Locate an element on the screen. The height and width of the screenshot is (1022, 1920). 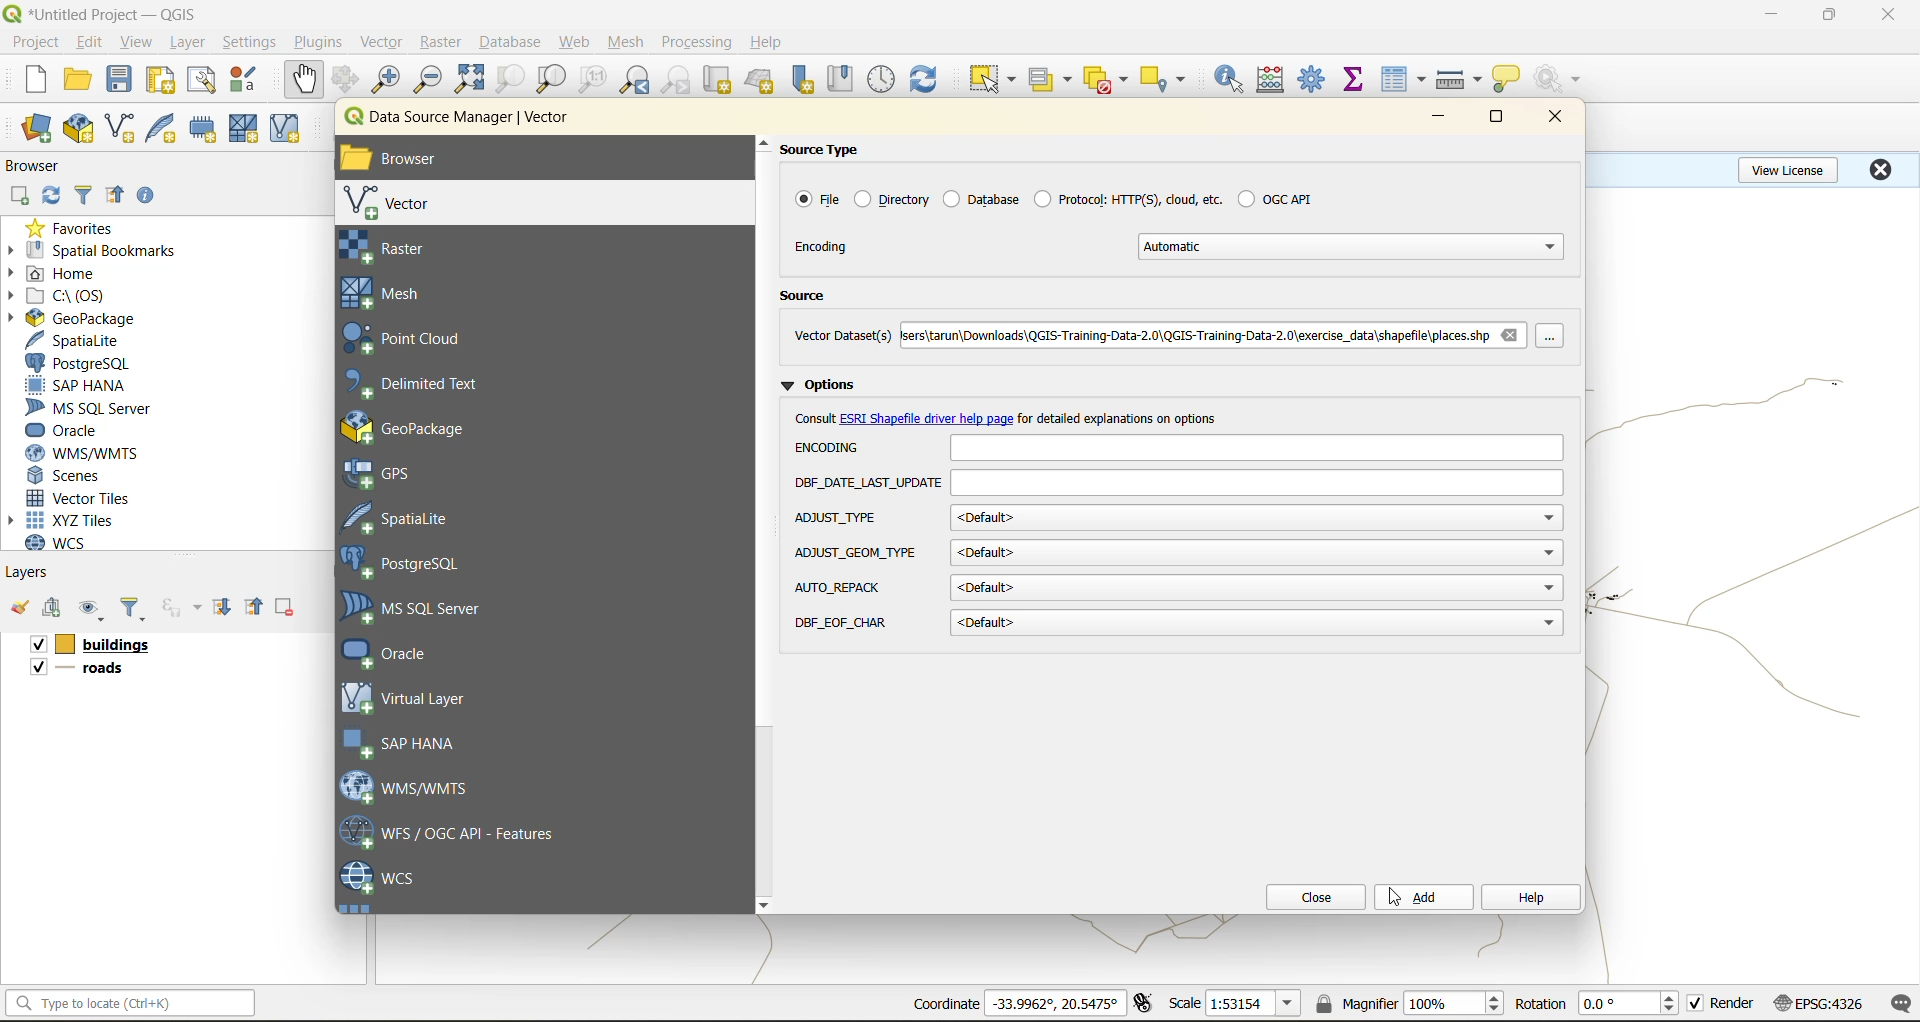
close is located at coordinates (1880, 169).